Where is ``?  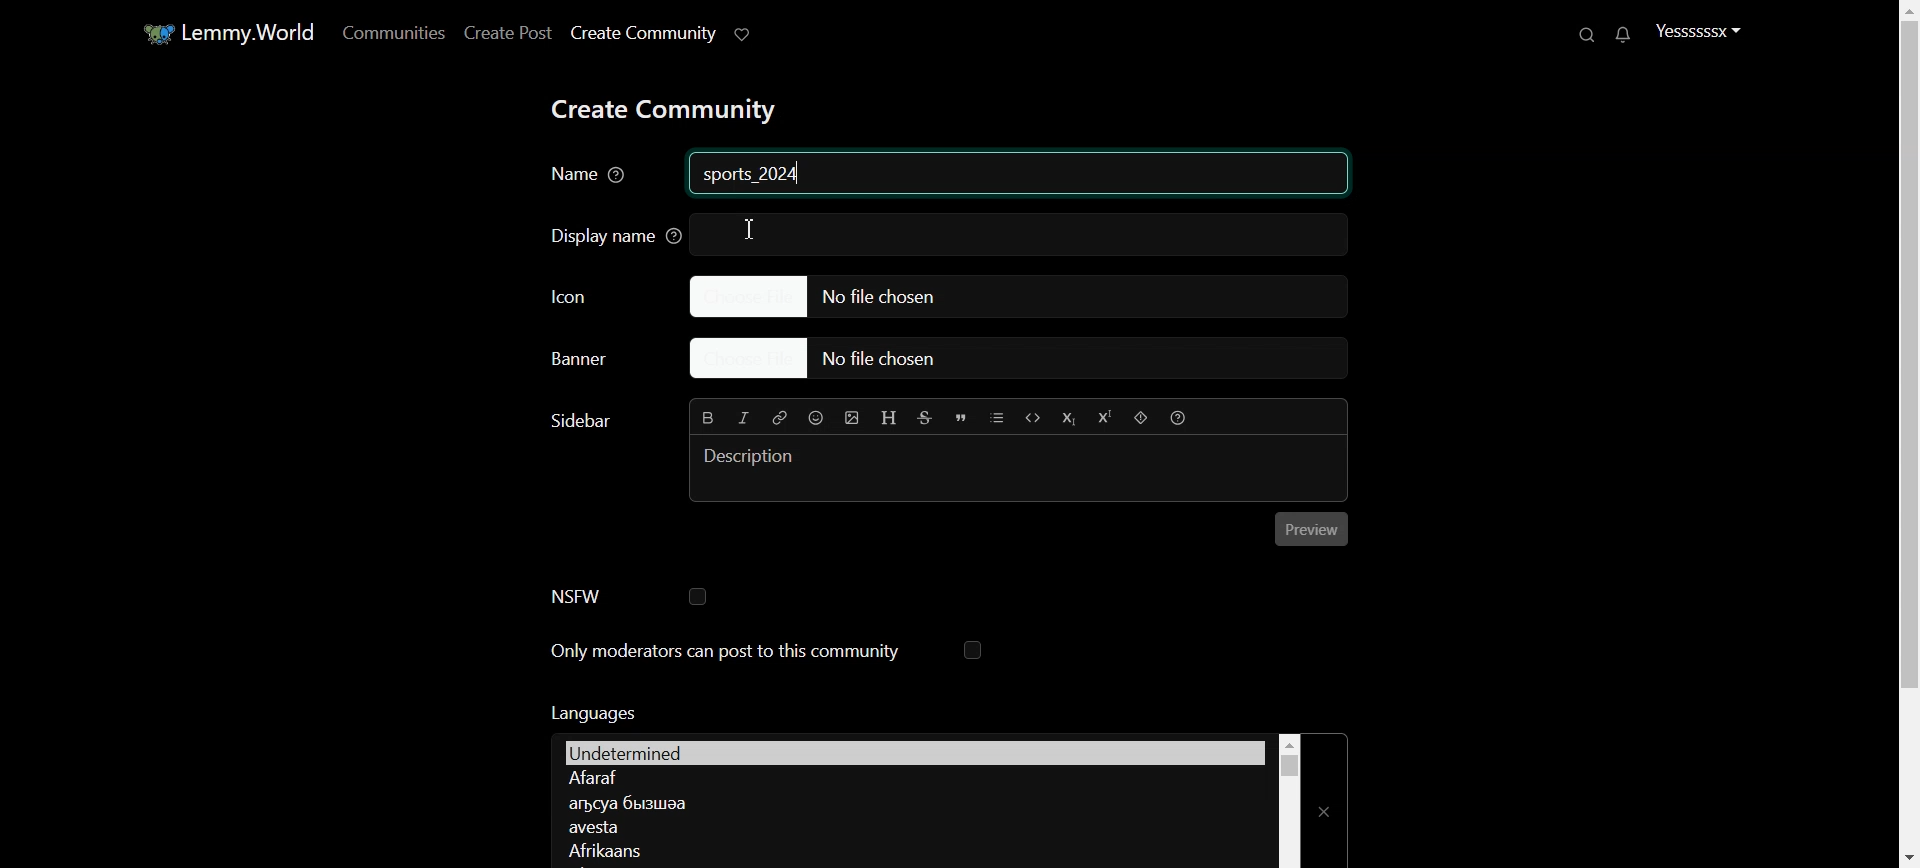
 is located at coordinates (666, 111).